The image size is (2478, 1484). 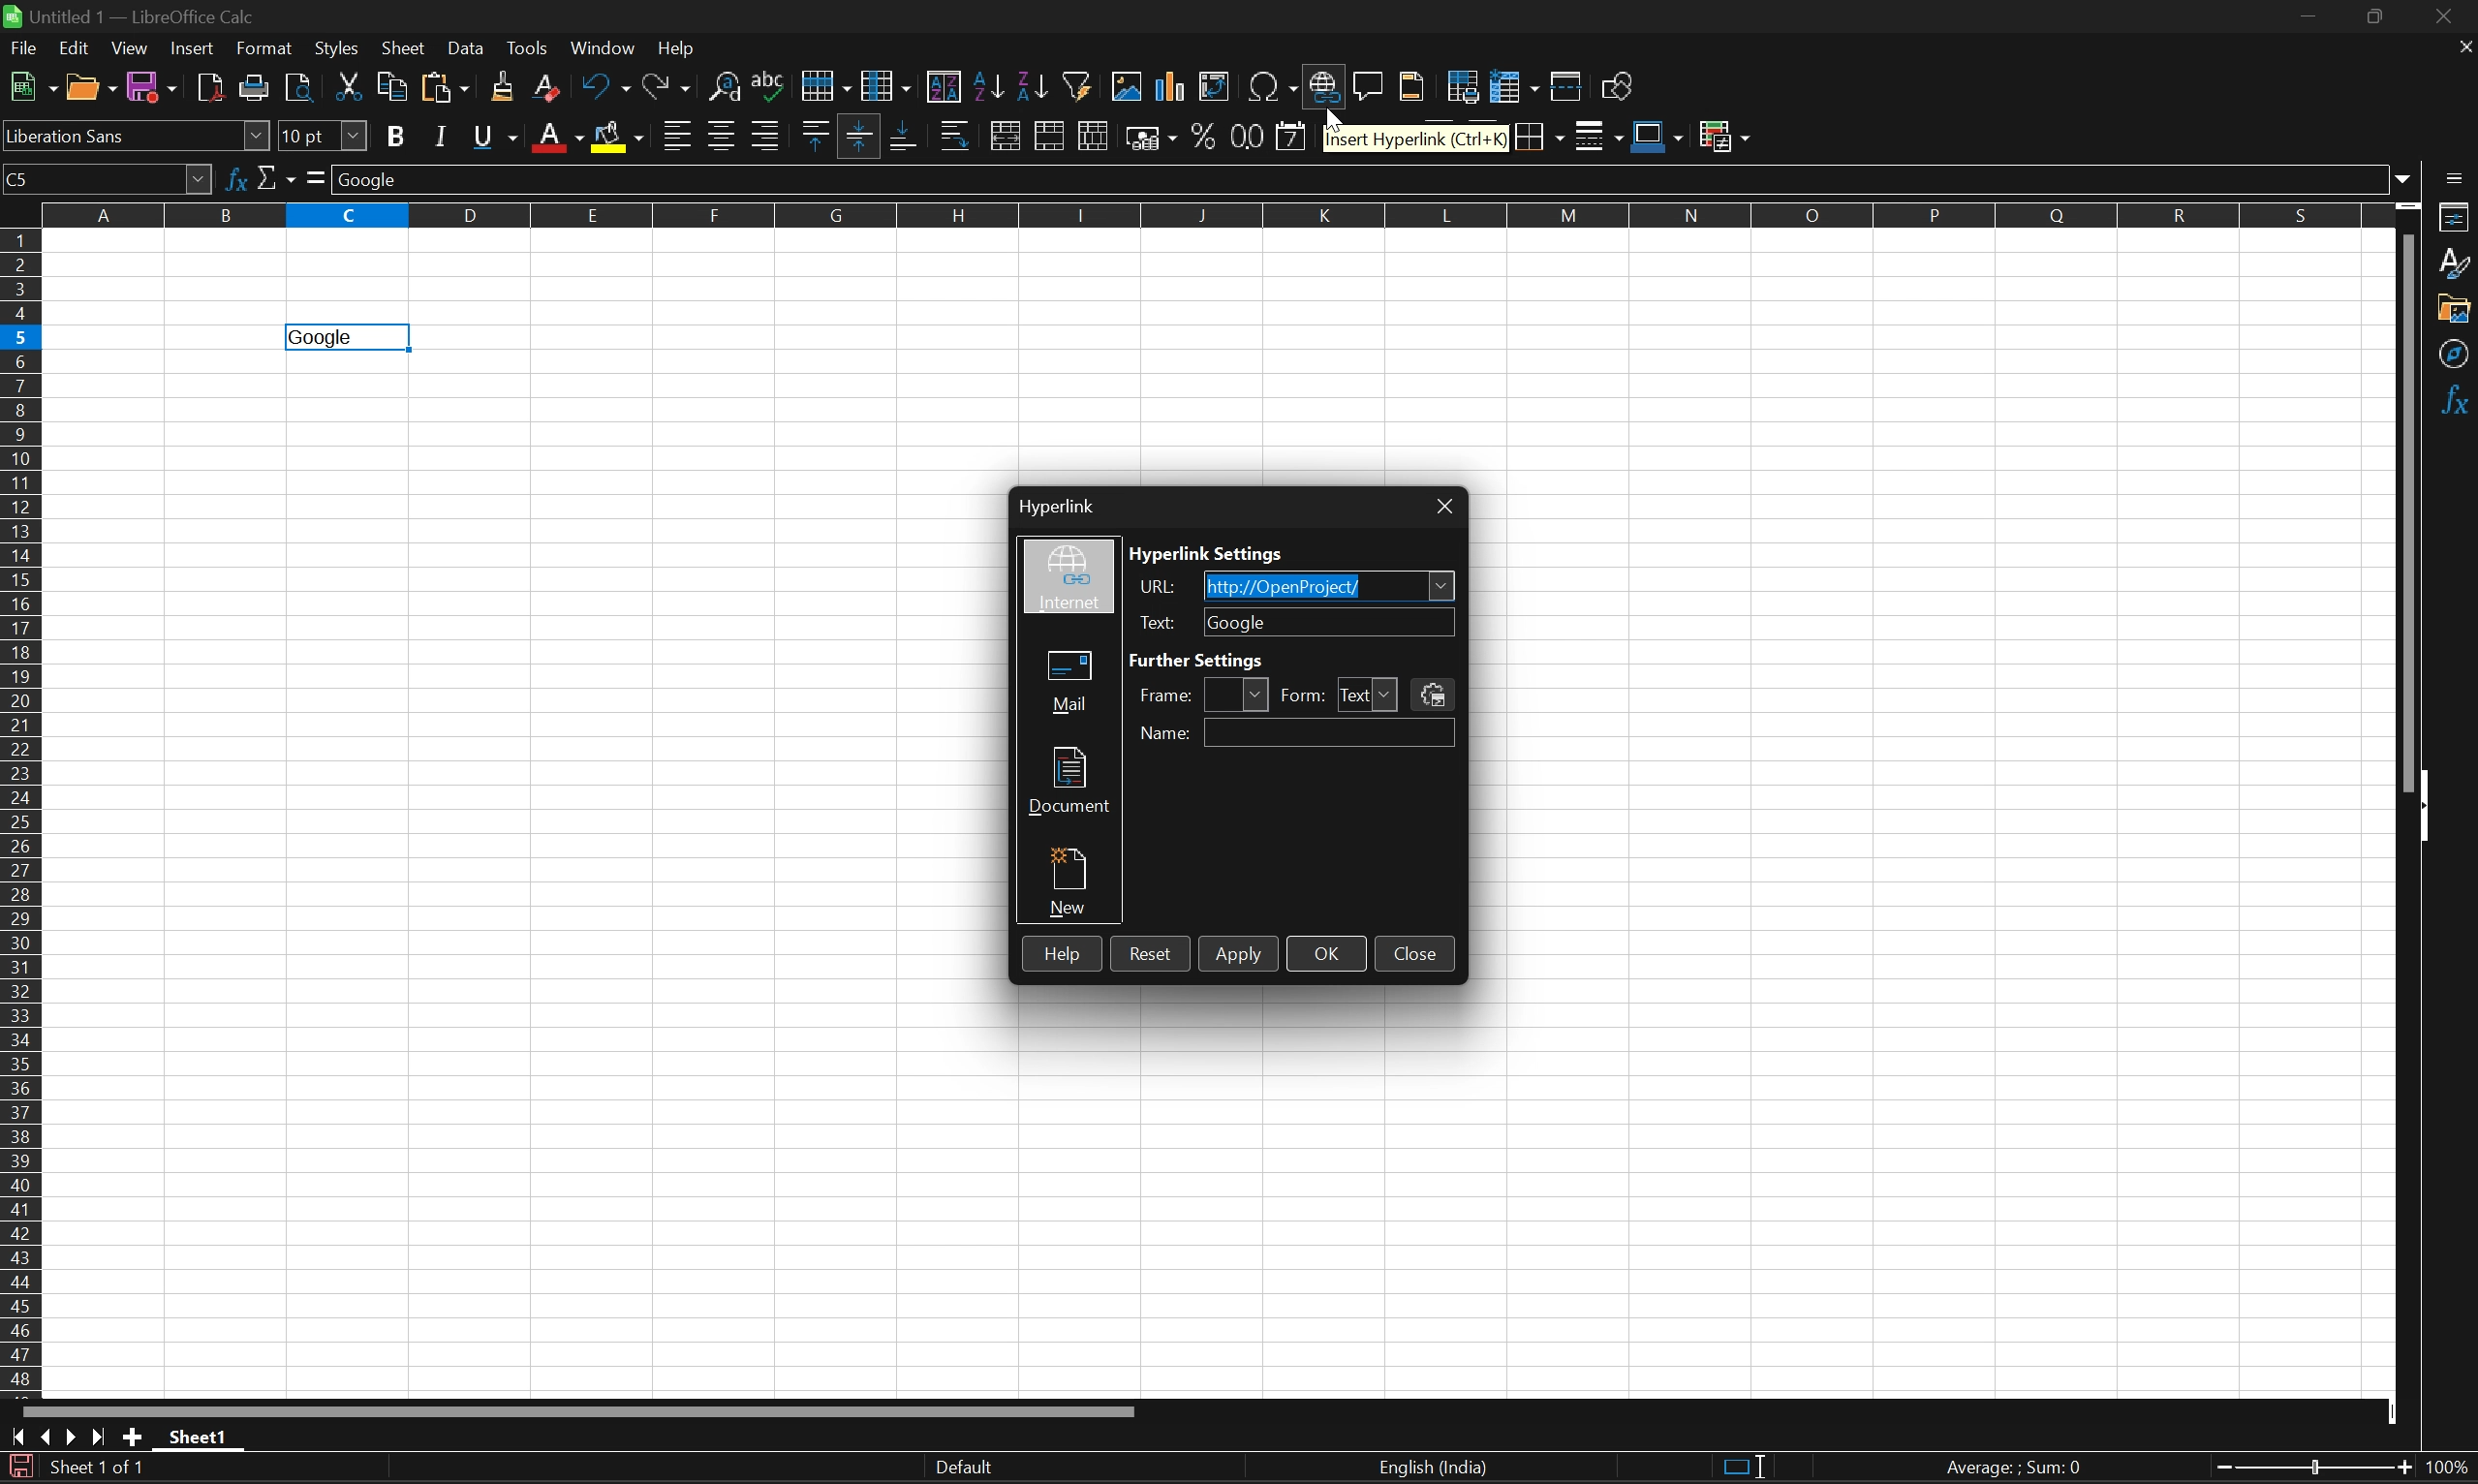 What do you see at coordinates (961, 1467) in the screenshot?
I see `Default` at bounding box center [961, 1467].